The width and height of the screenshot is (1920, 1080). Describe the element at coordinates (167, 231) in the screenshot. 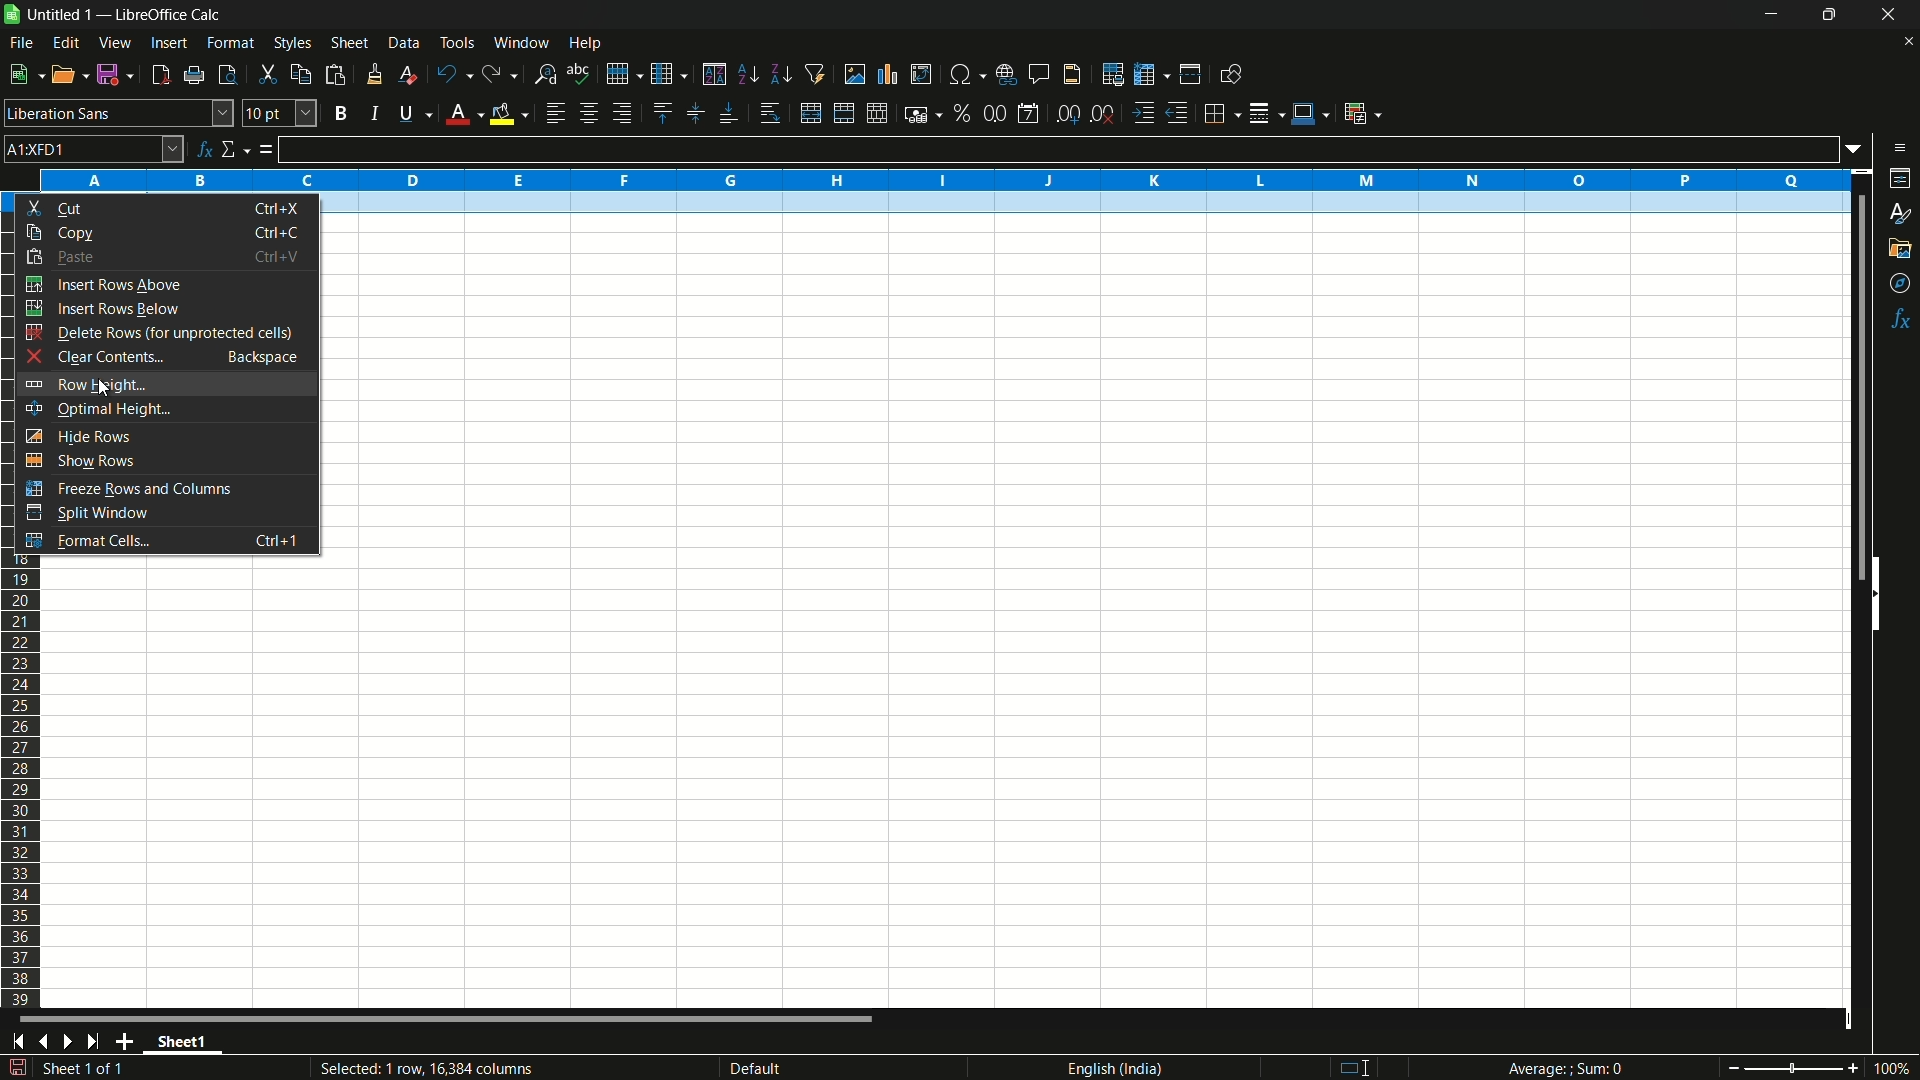

I see `copy` at that location.